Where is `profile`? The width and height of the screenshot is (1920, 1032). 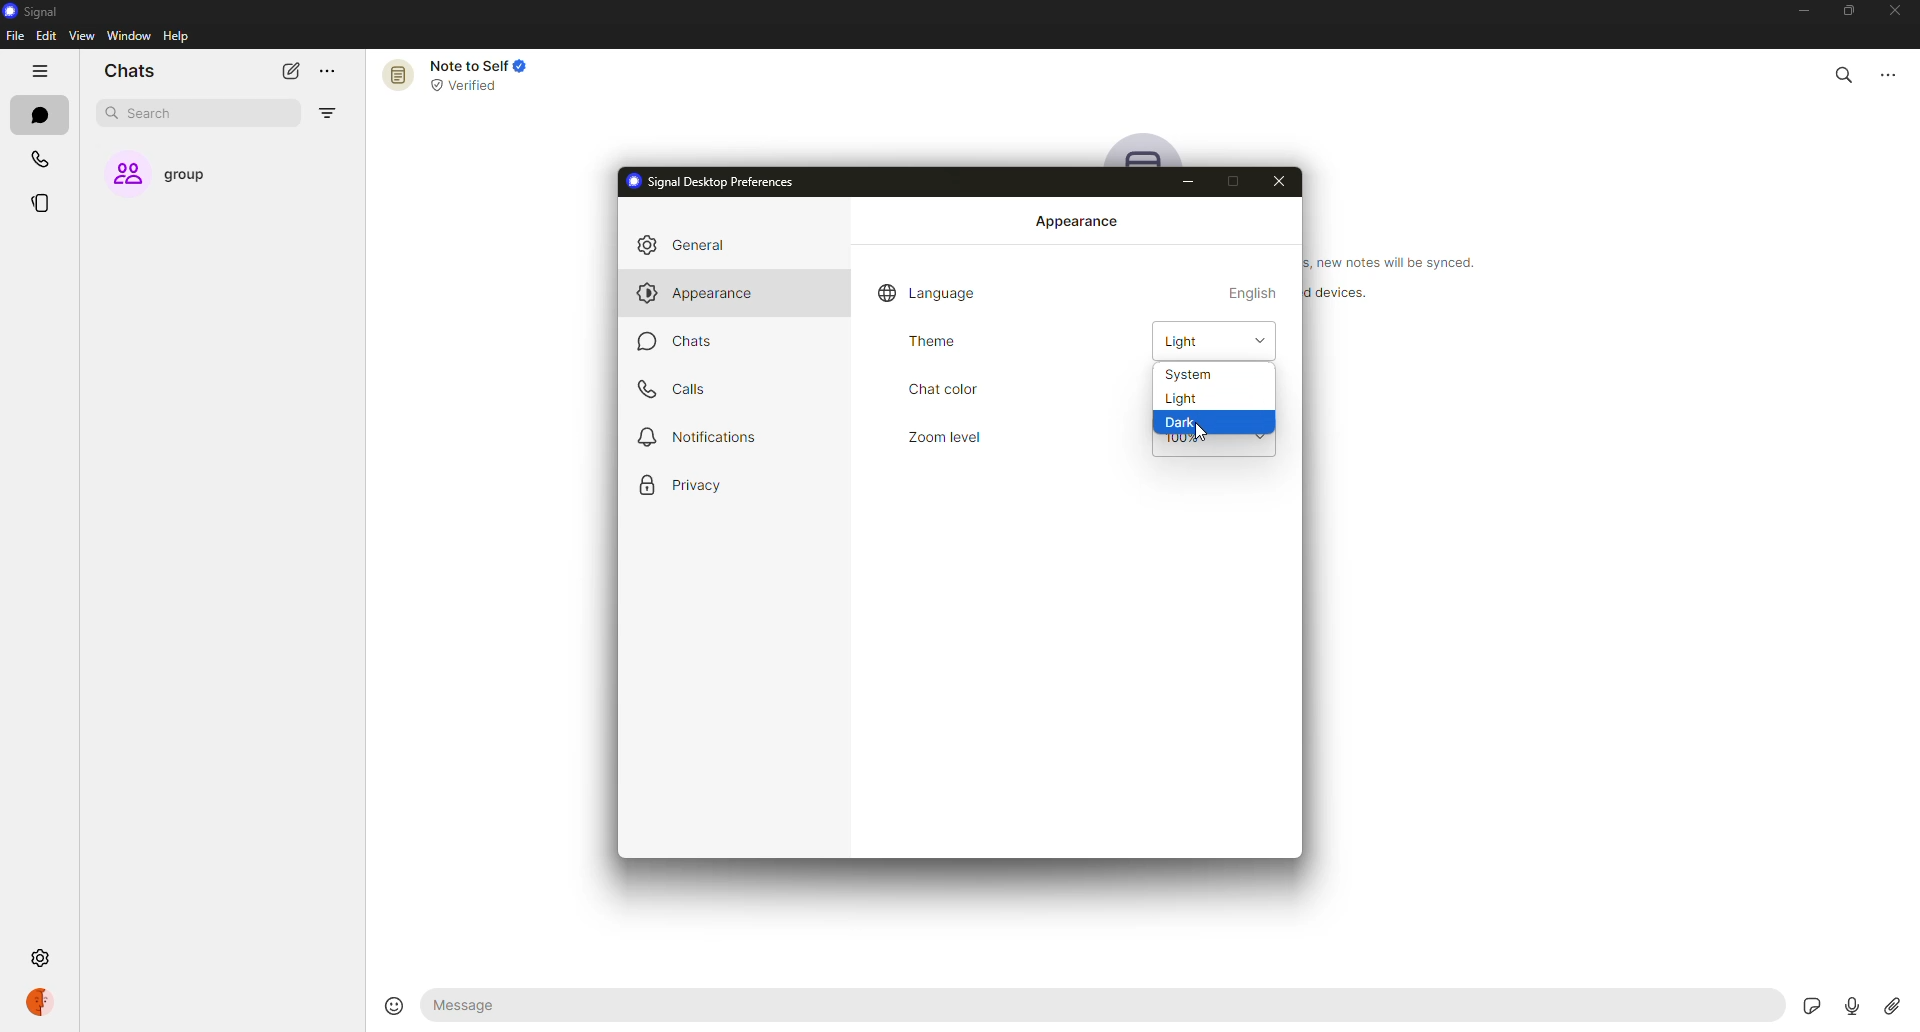 profile is located at coordinates (39, 1001).